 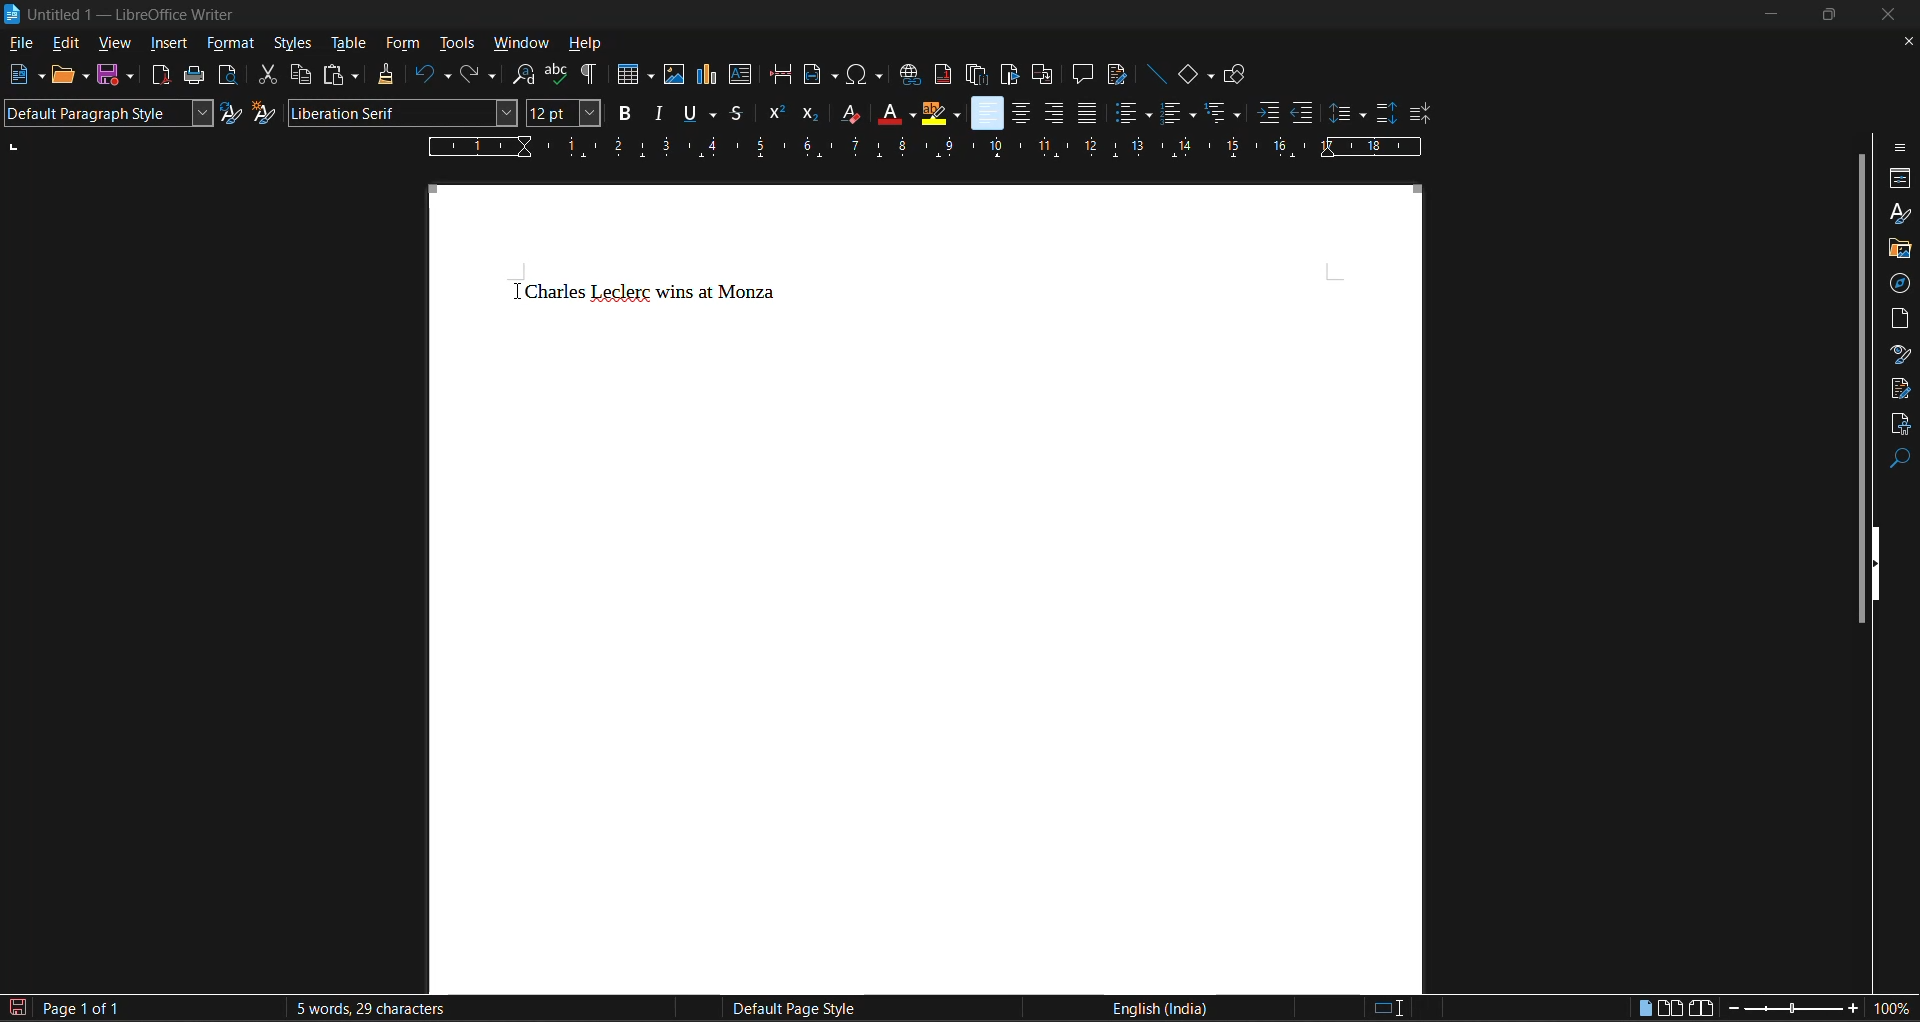 What do you see at coordinates (226, 74) in the screenshot?
I see `toggle print preview` at bounding box center [226, 74].